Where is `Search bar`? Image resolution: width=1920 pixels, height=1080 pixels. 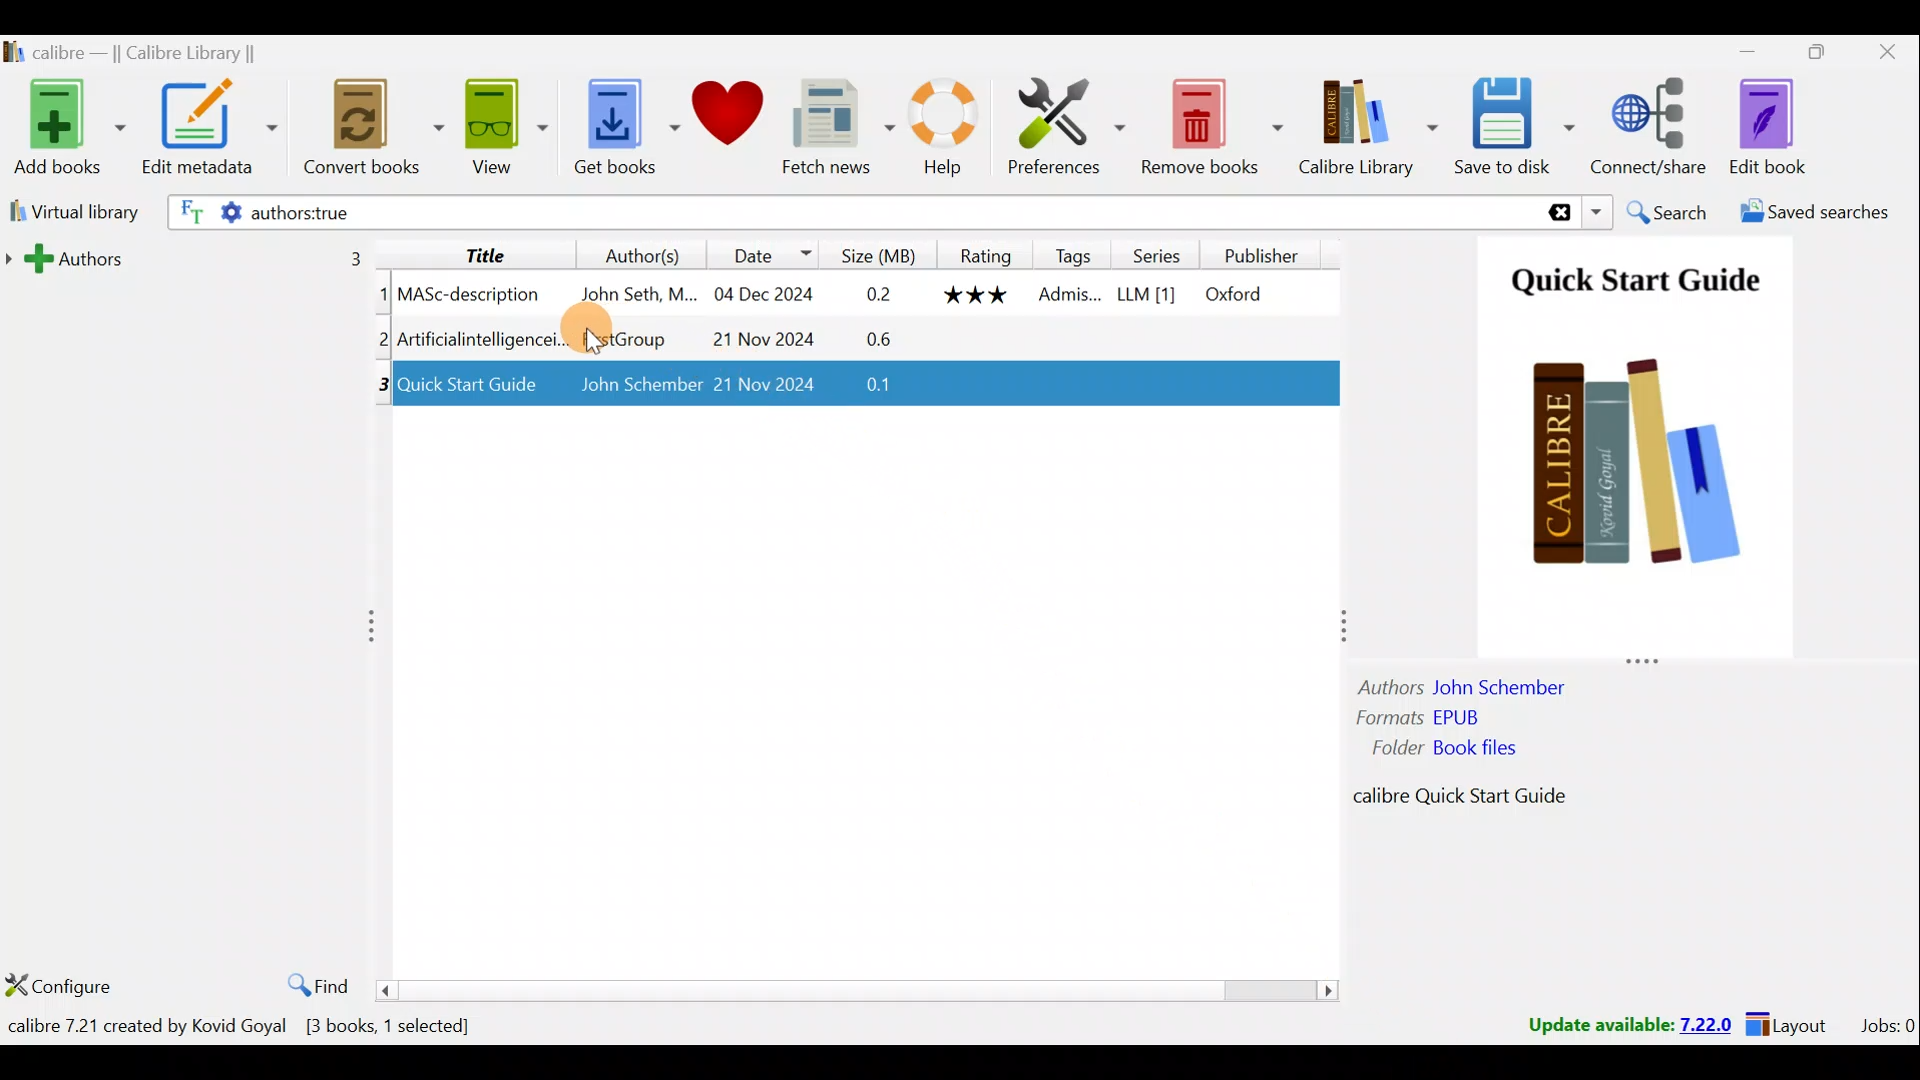 Search bar is located at coordinates (897, 210).